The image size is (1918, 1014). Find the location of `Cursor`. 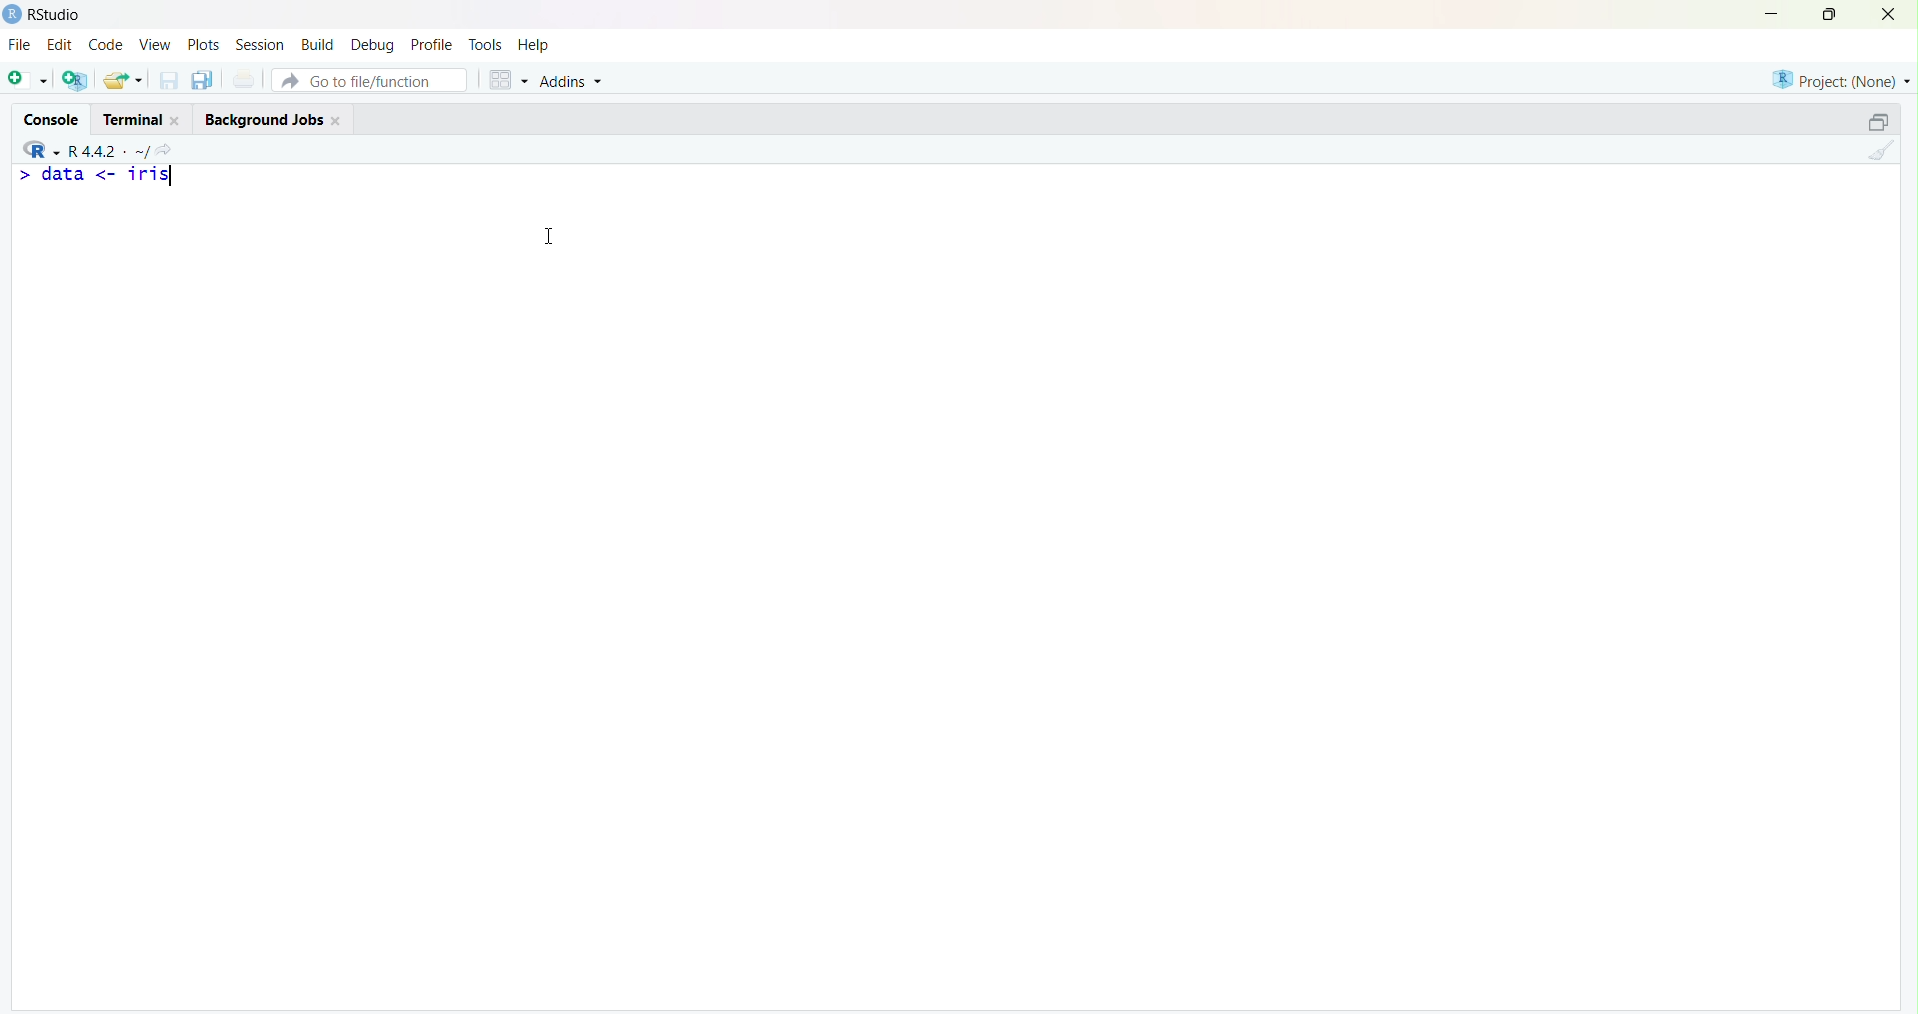

Cursor is located at coordinates (558, 236).